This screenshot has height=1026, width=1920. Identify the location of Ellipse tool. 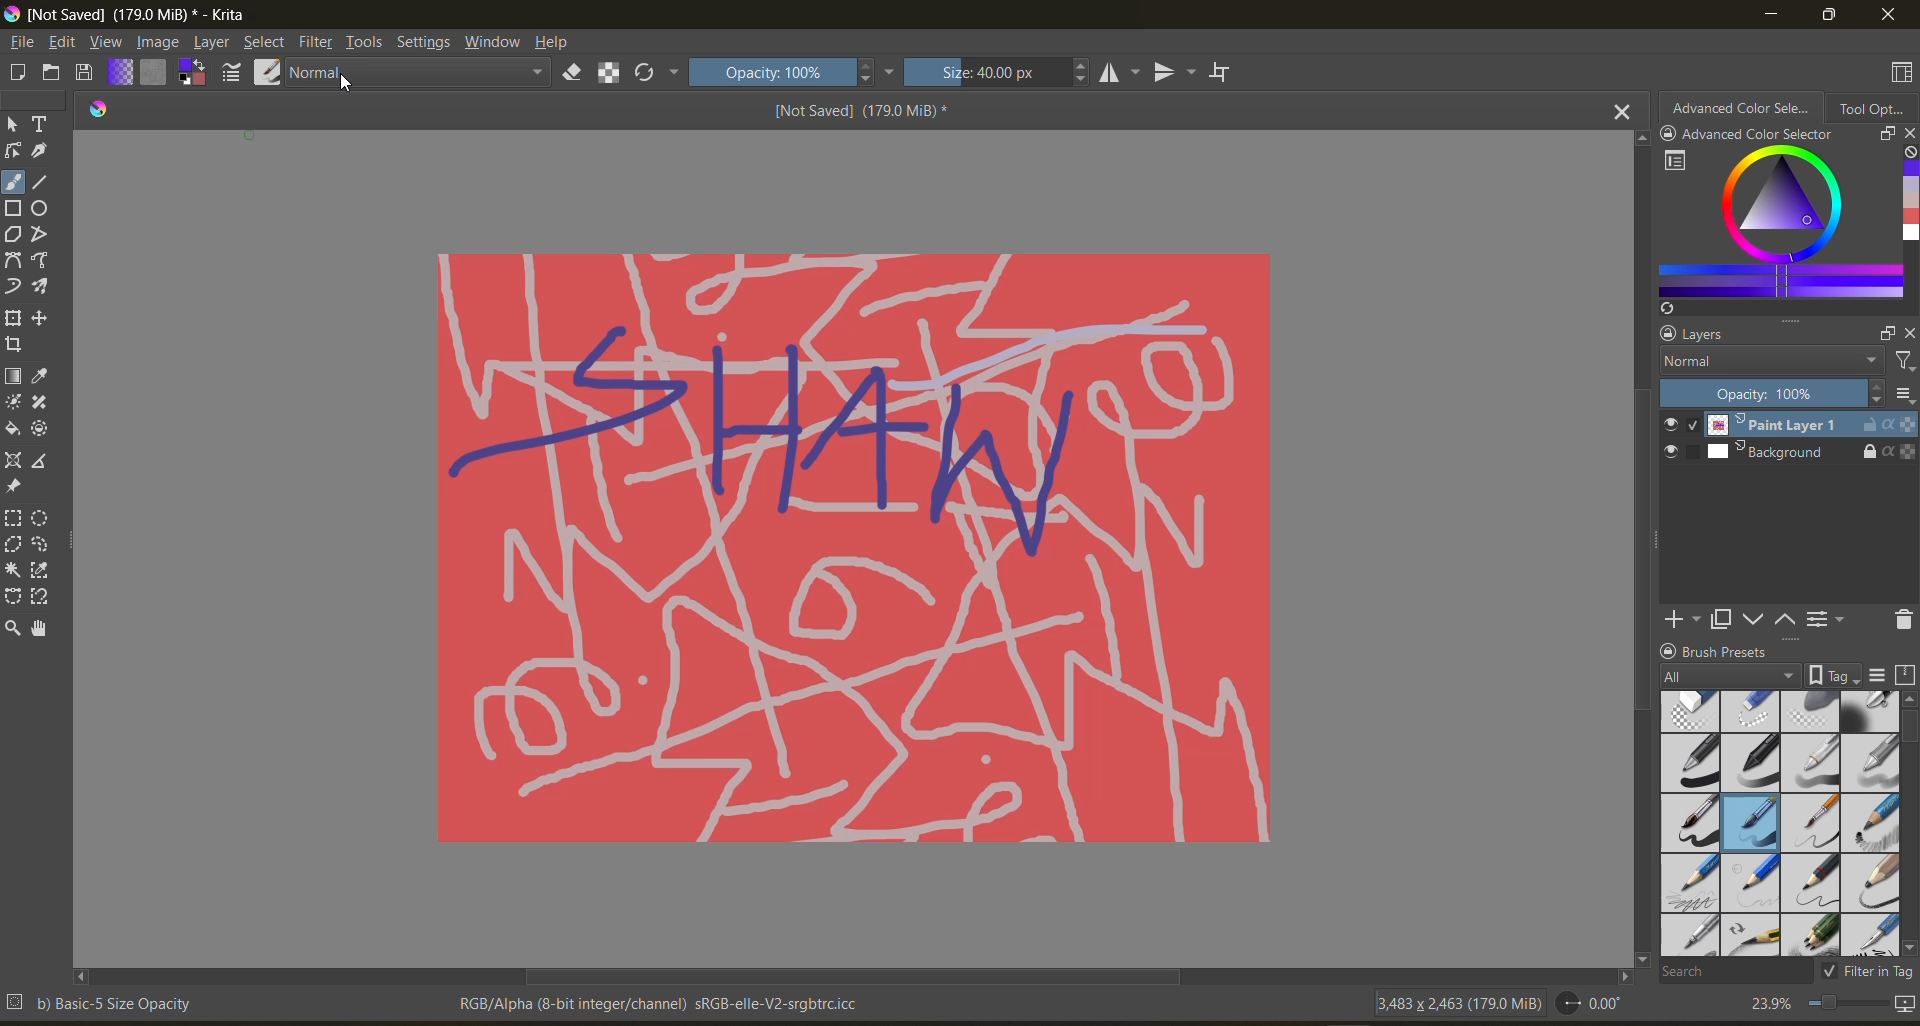
(42, 207).